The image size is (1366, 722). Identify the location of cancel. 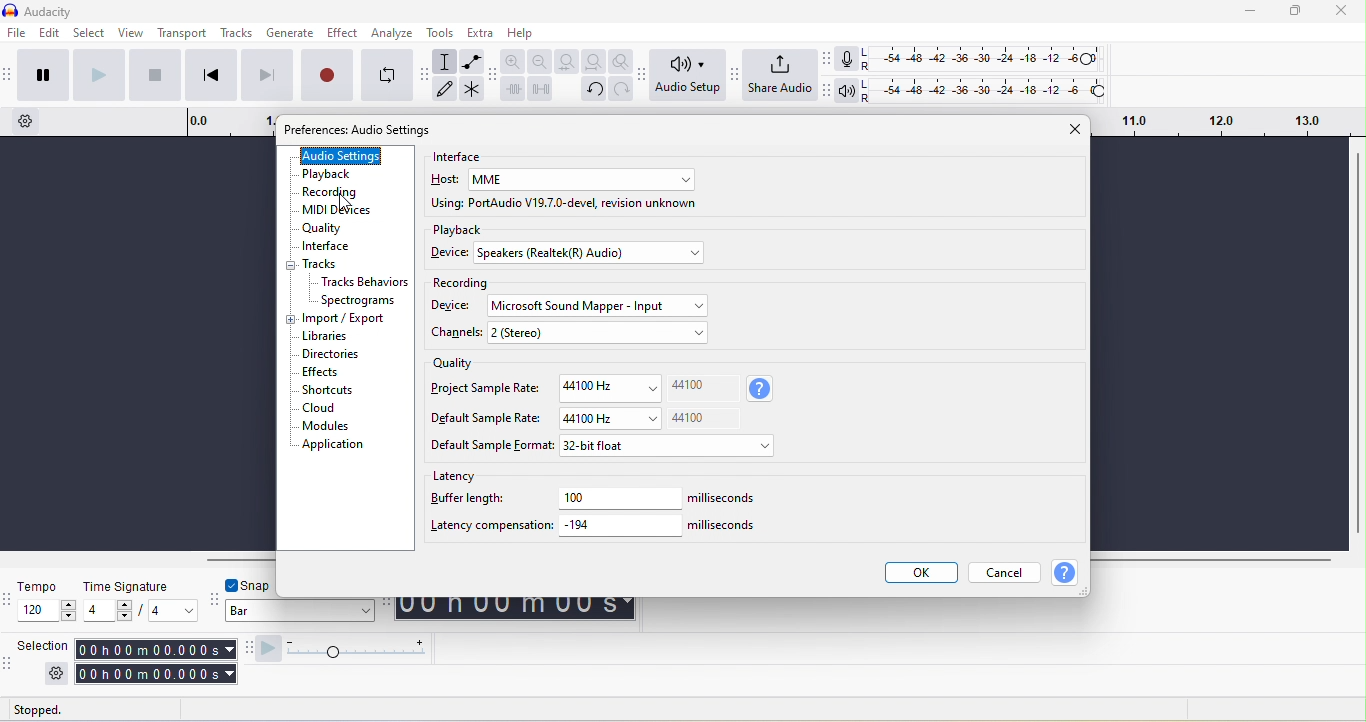
(1004, 572).